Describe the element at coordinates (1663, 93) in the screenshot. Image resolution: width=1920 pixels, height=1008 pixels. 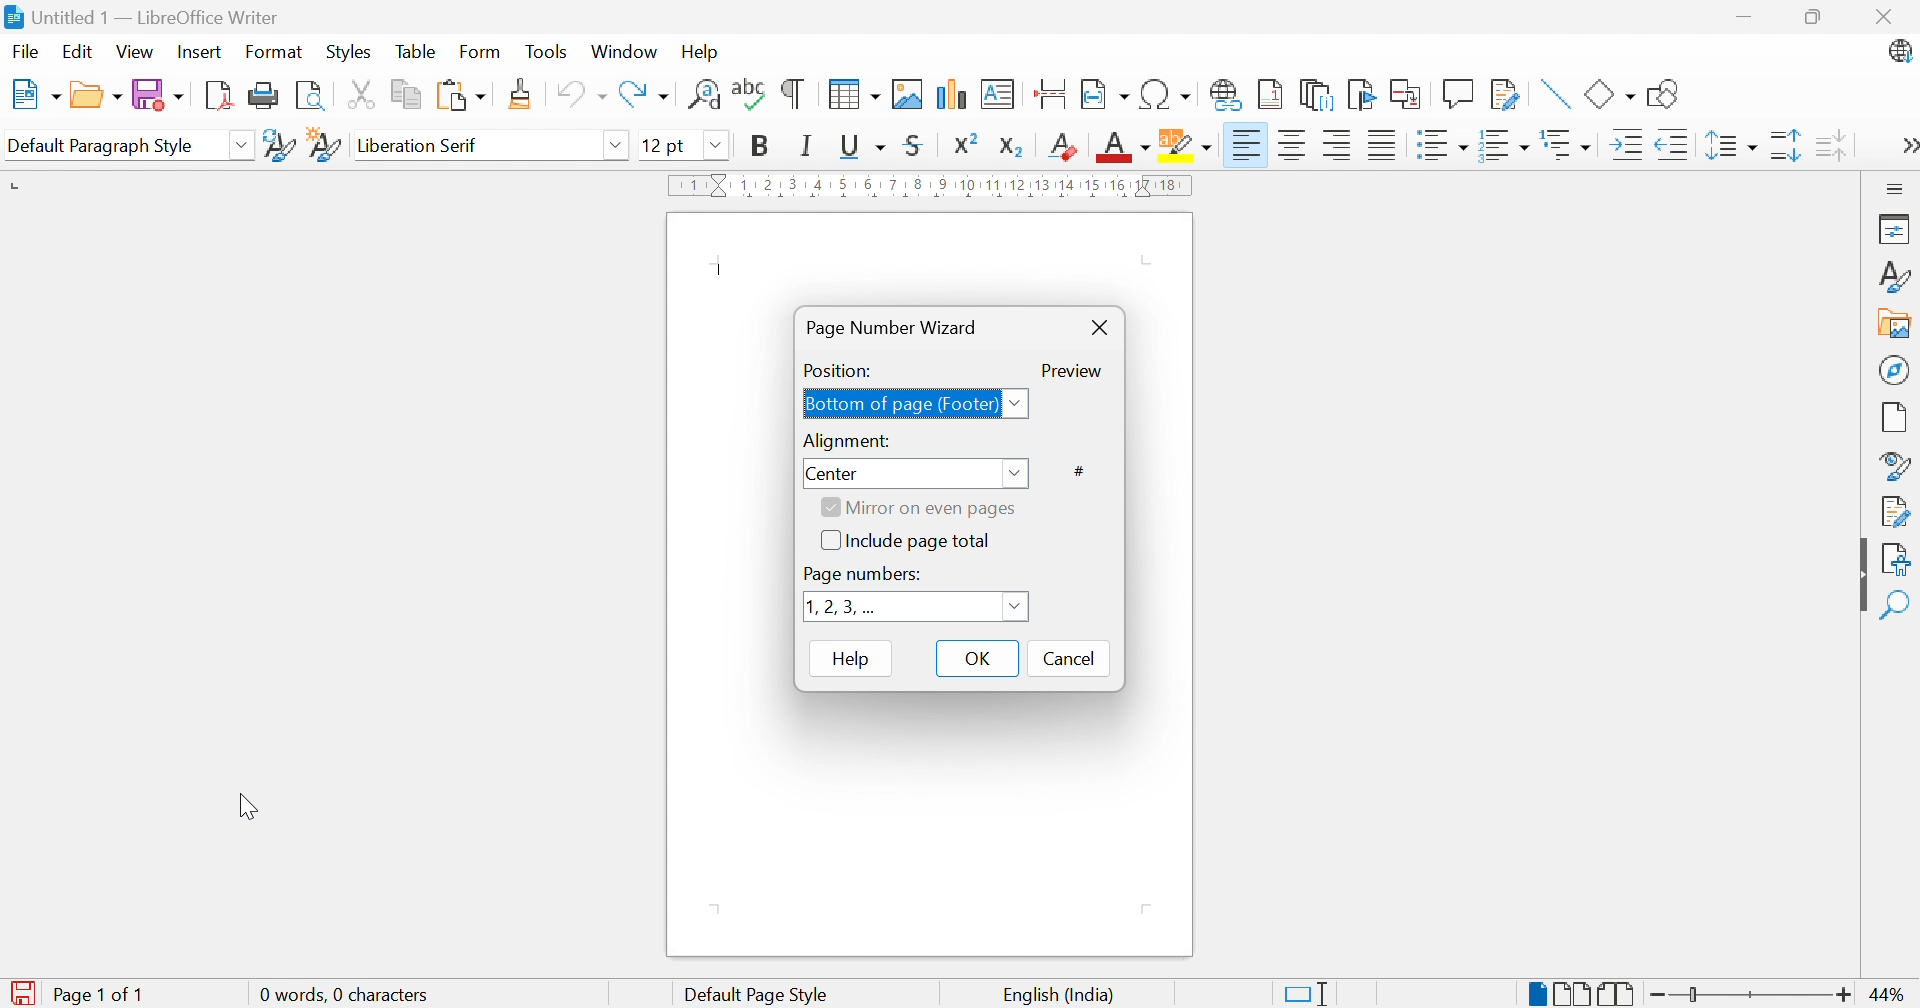
I see `Show draw functions` at that location.